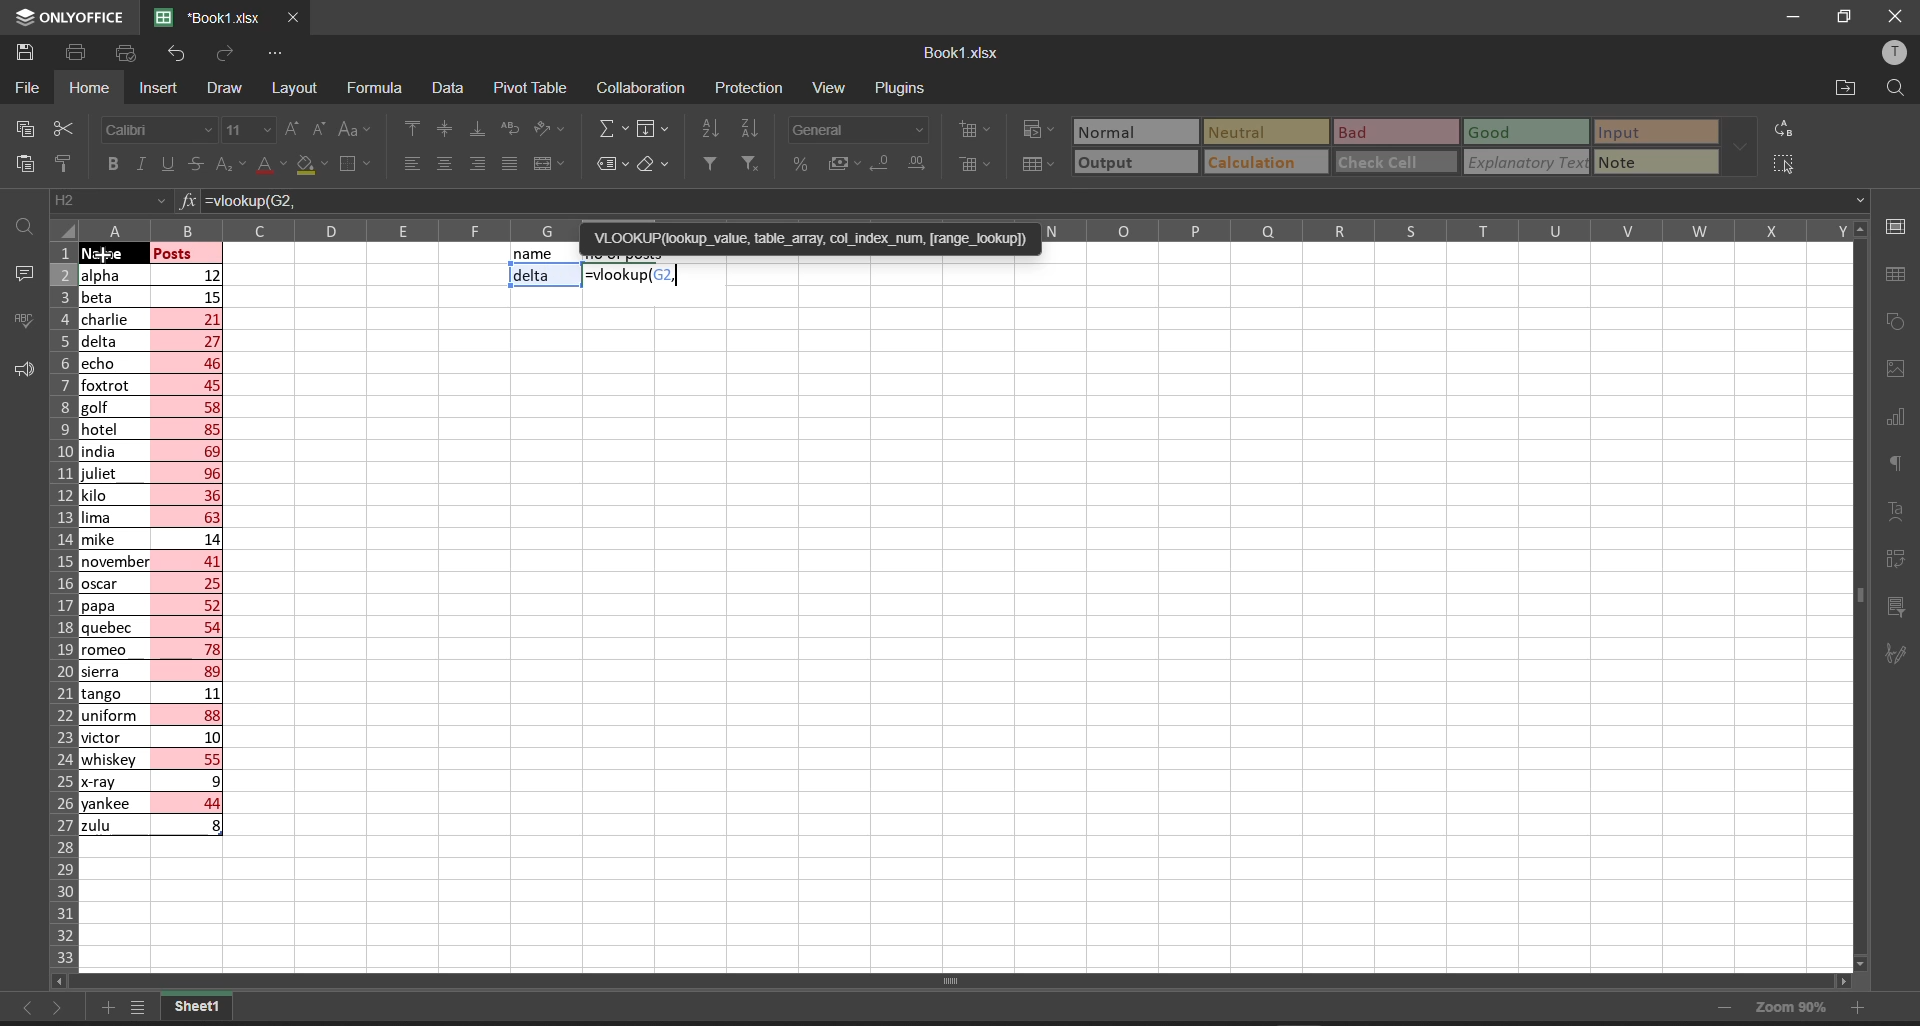 The image size is (1920, 1026). I want to click on names, so click(111, 550).